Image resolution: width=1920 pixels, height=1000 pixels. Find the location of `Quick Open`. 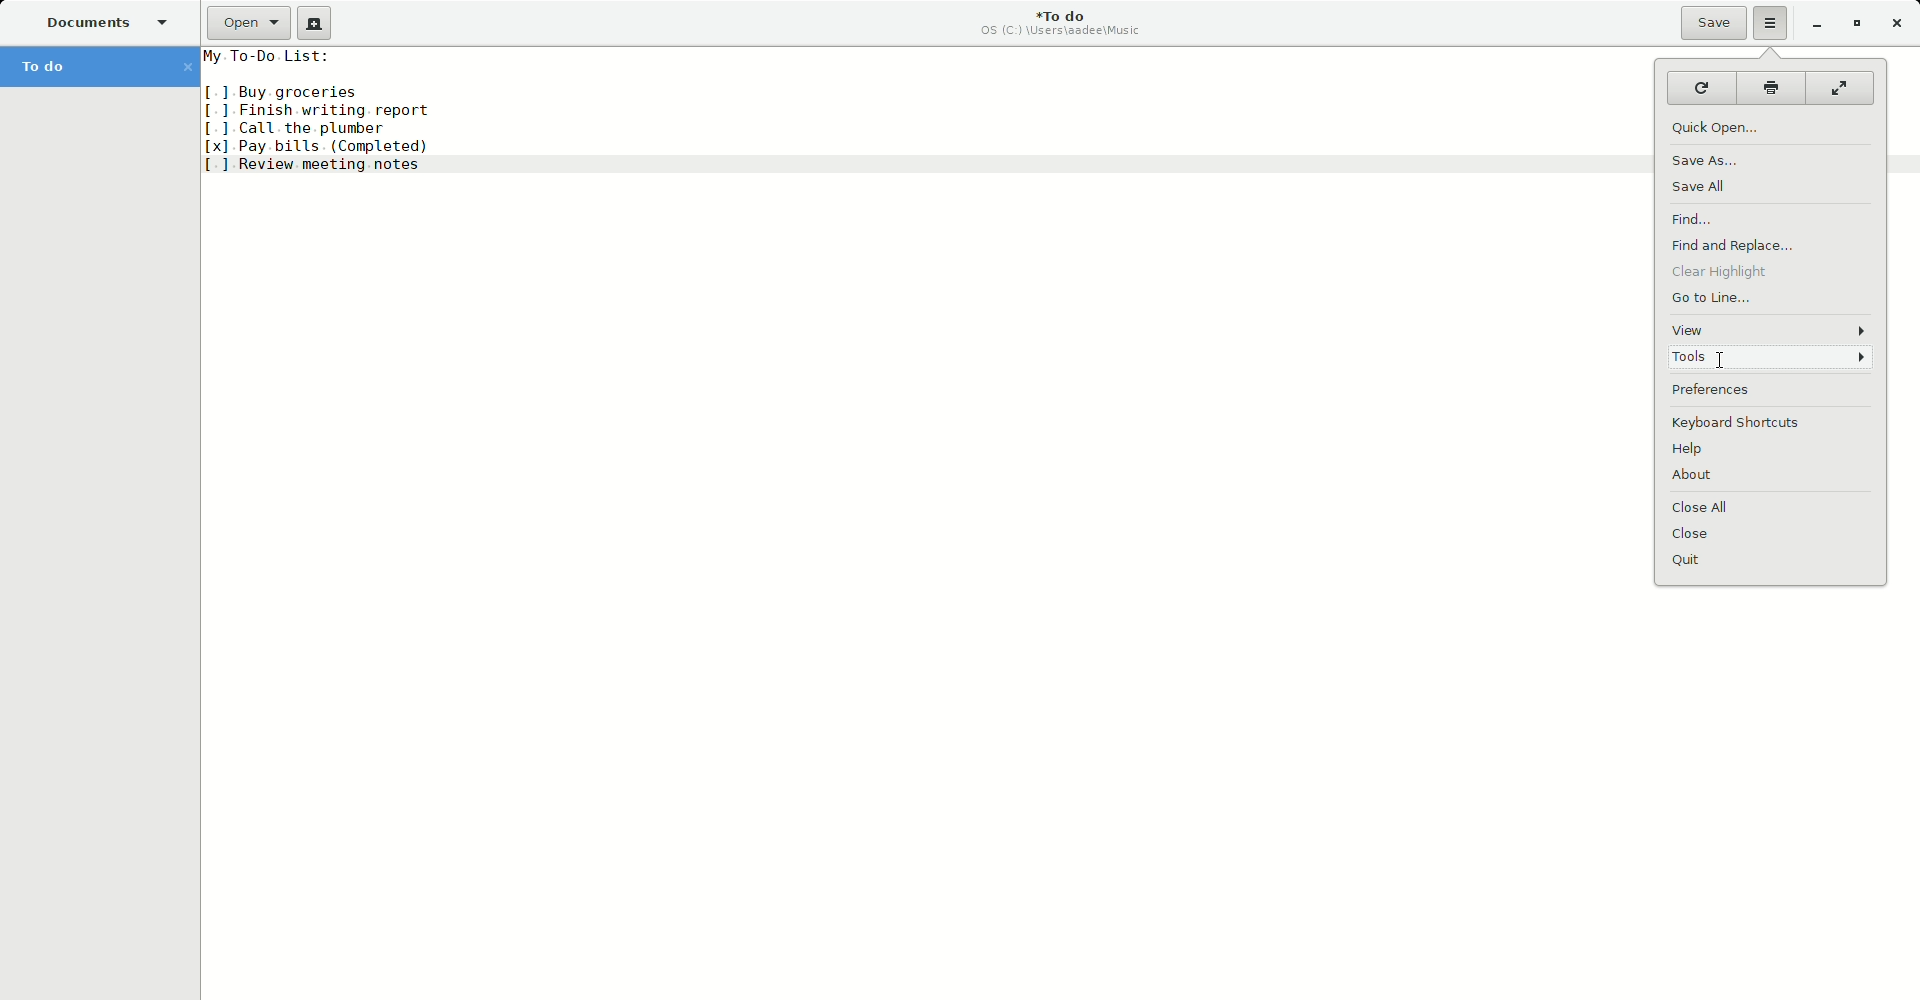

Quick Open is located at coordinates (1729, 130).